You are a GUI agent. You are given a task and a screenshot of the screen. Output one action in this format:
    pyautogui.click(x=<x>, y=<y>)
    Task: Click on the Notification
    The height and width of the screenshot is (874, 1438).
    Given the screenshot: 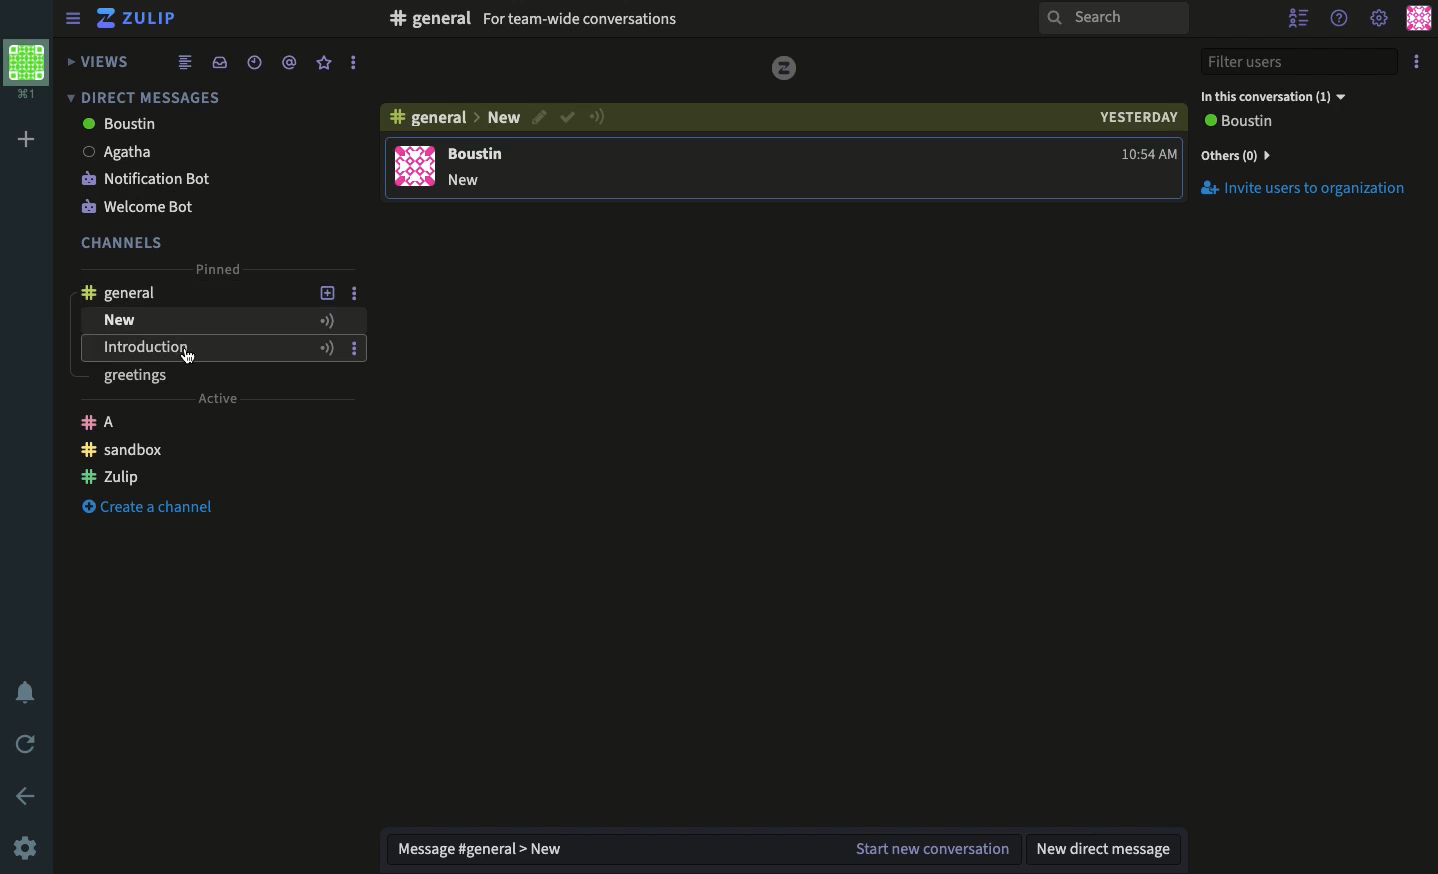 What is the action you would take?
    pyautogui.click(x=28, y=695)
    